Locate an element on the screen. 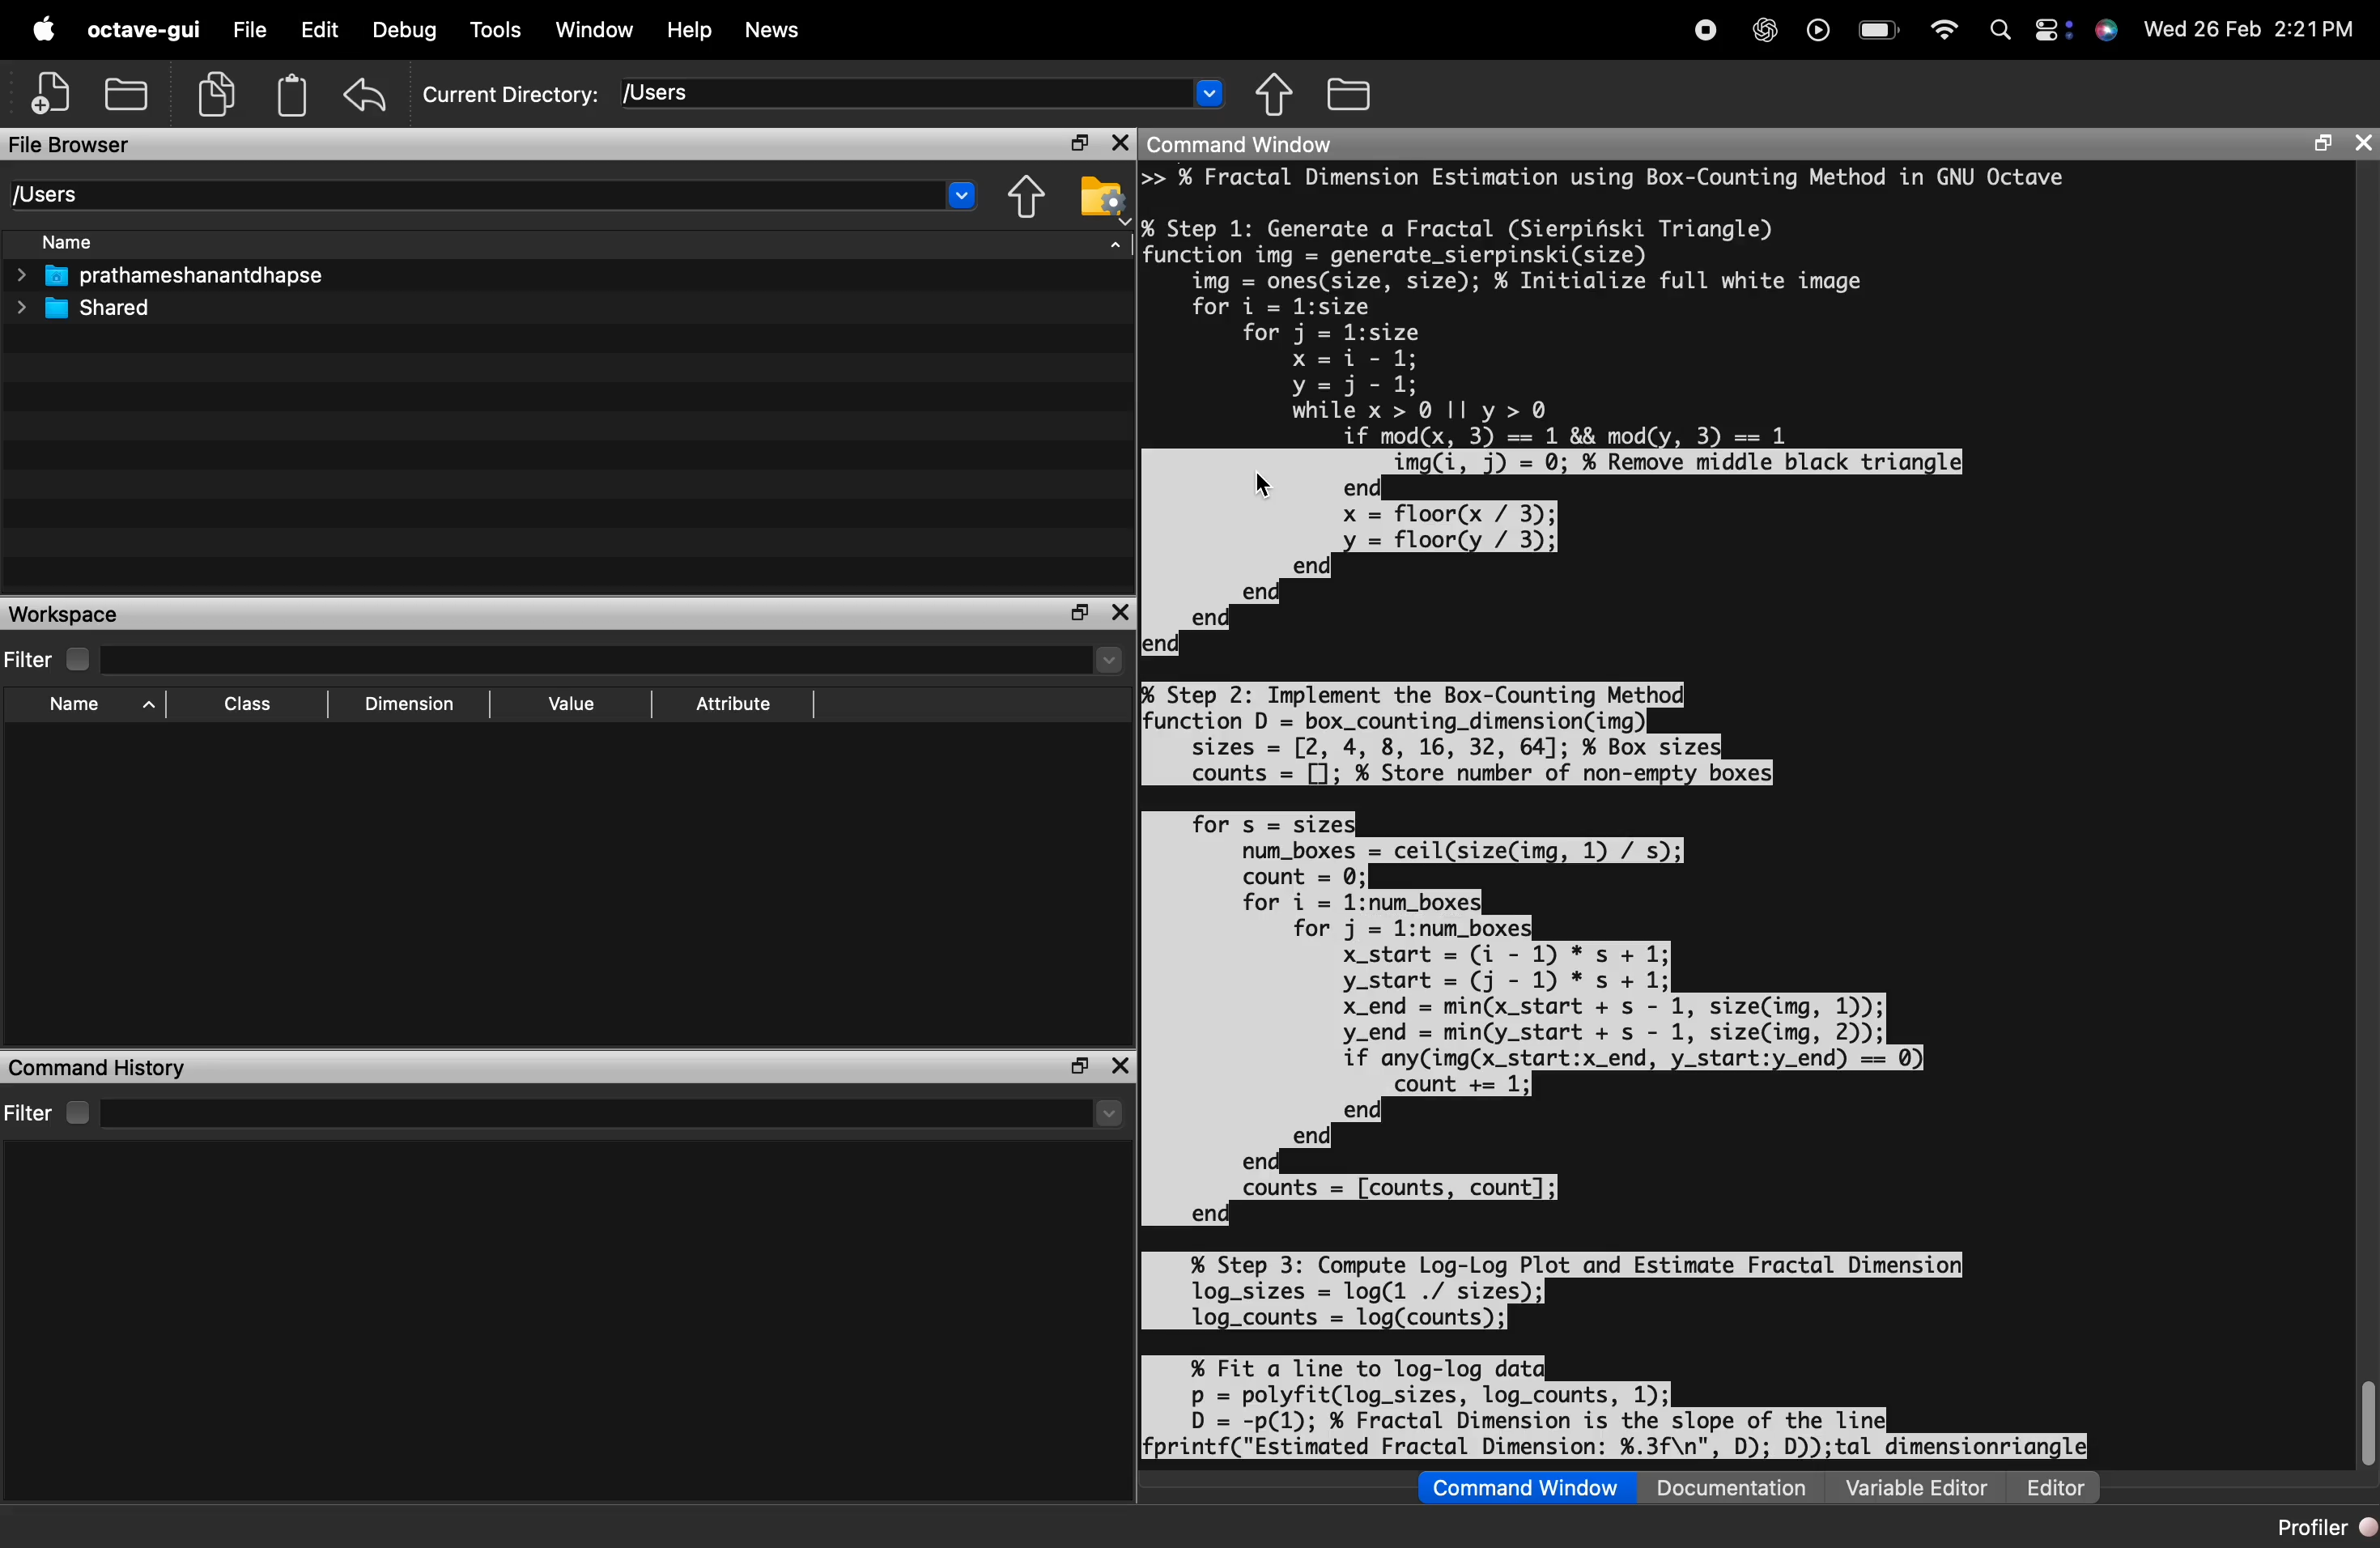  code to compute log-log plot and estimate fractal dimension is located at coordinates (1684, 1353).